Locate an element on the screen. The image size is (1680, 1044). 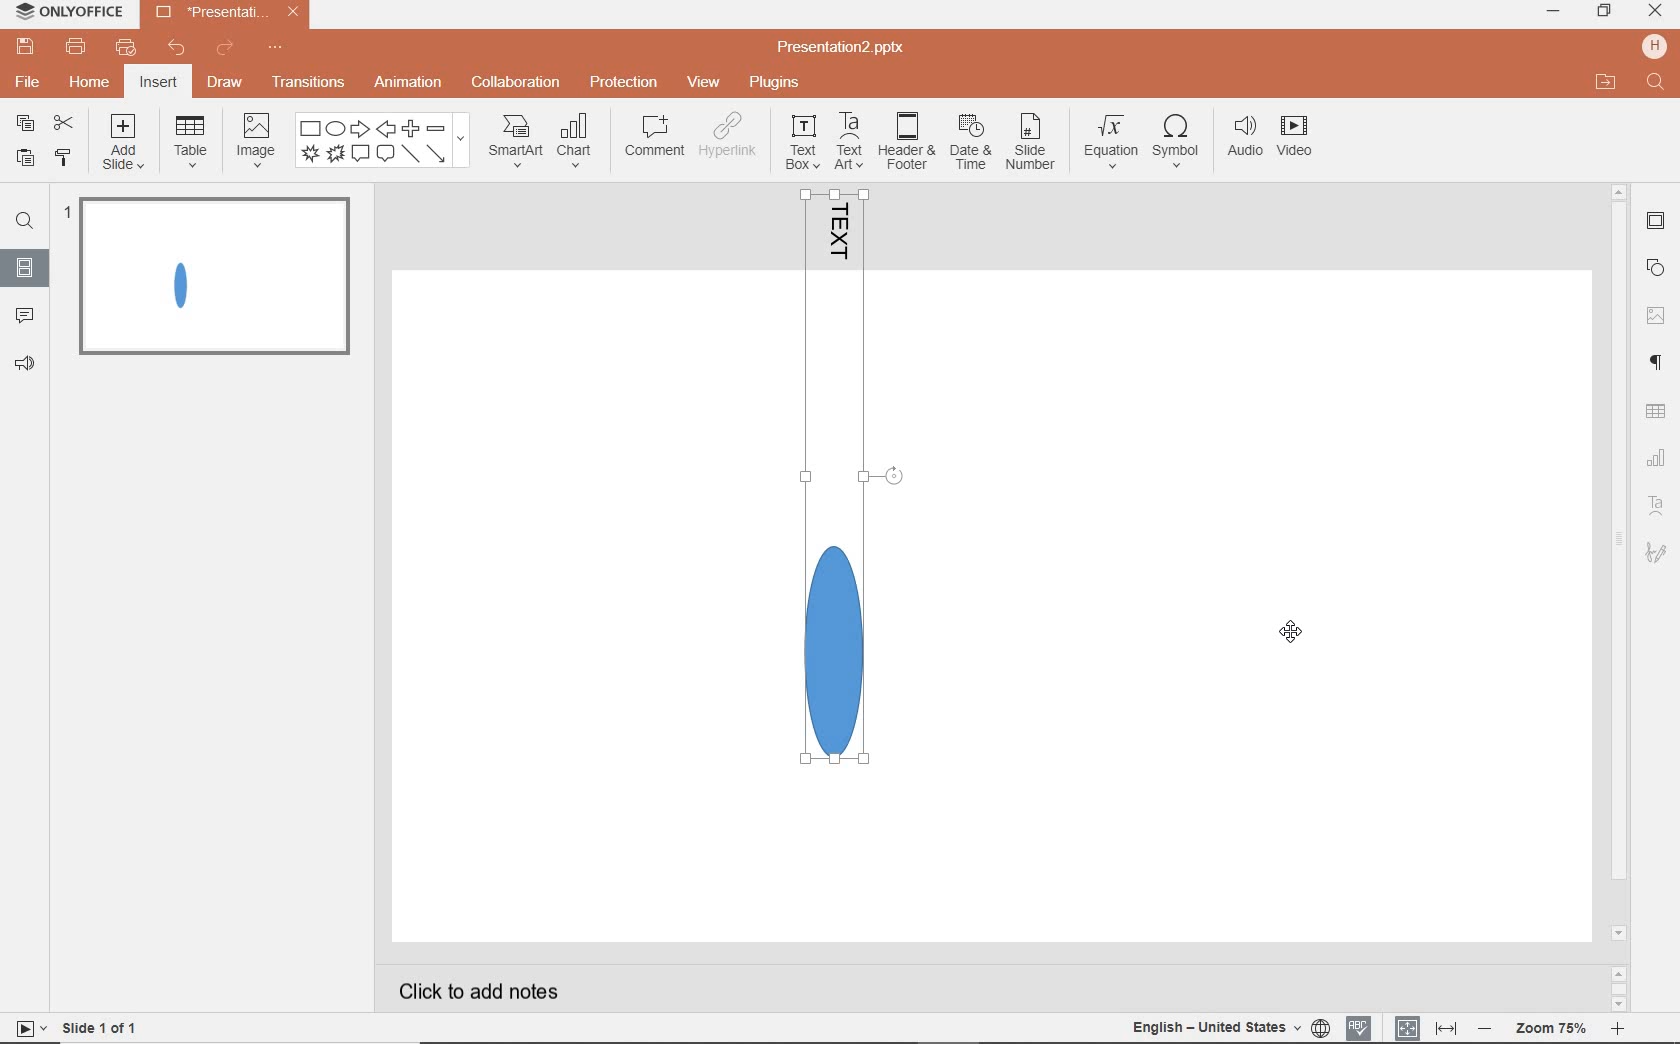
draw is located at coordinates (228, 82).